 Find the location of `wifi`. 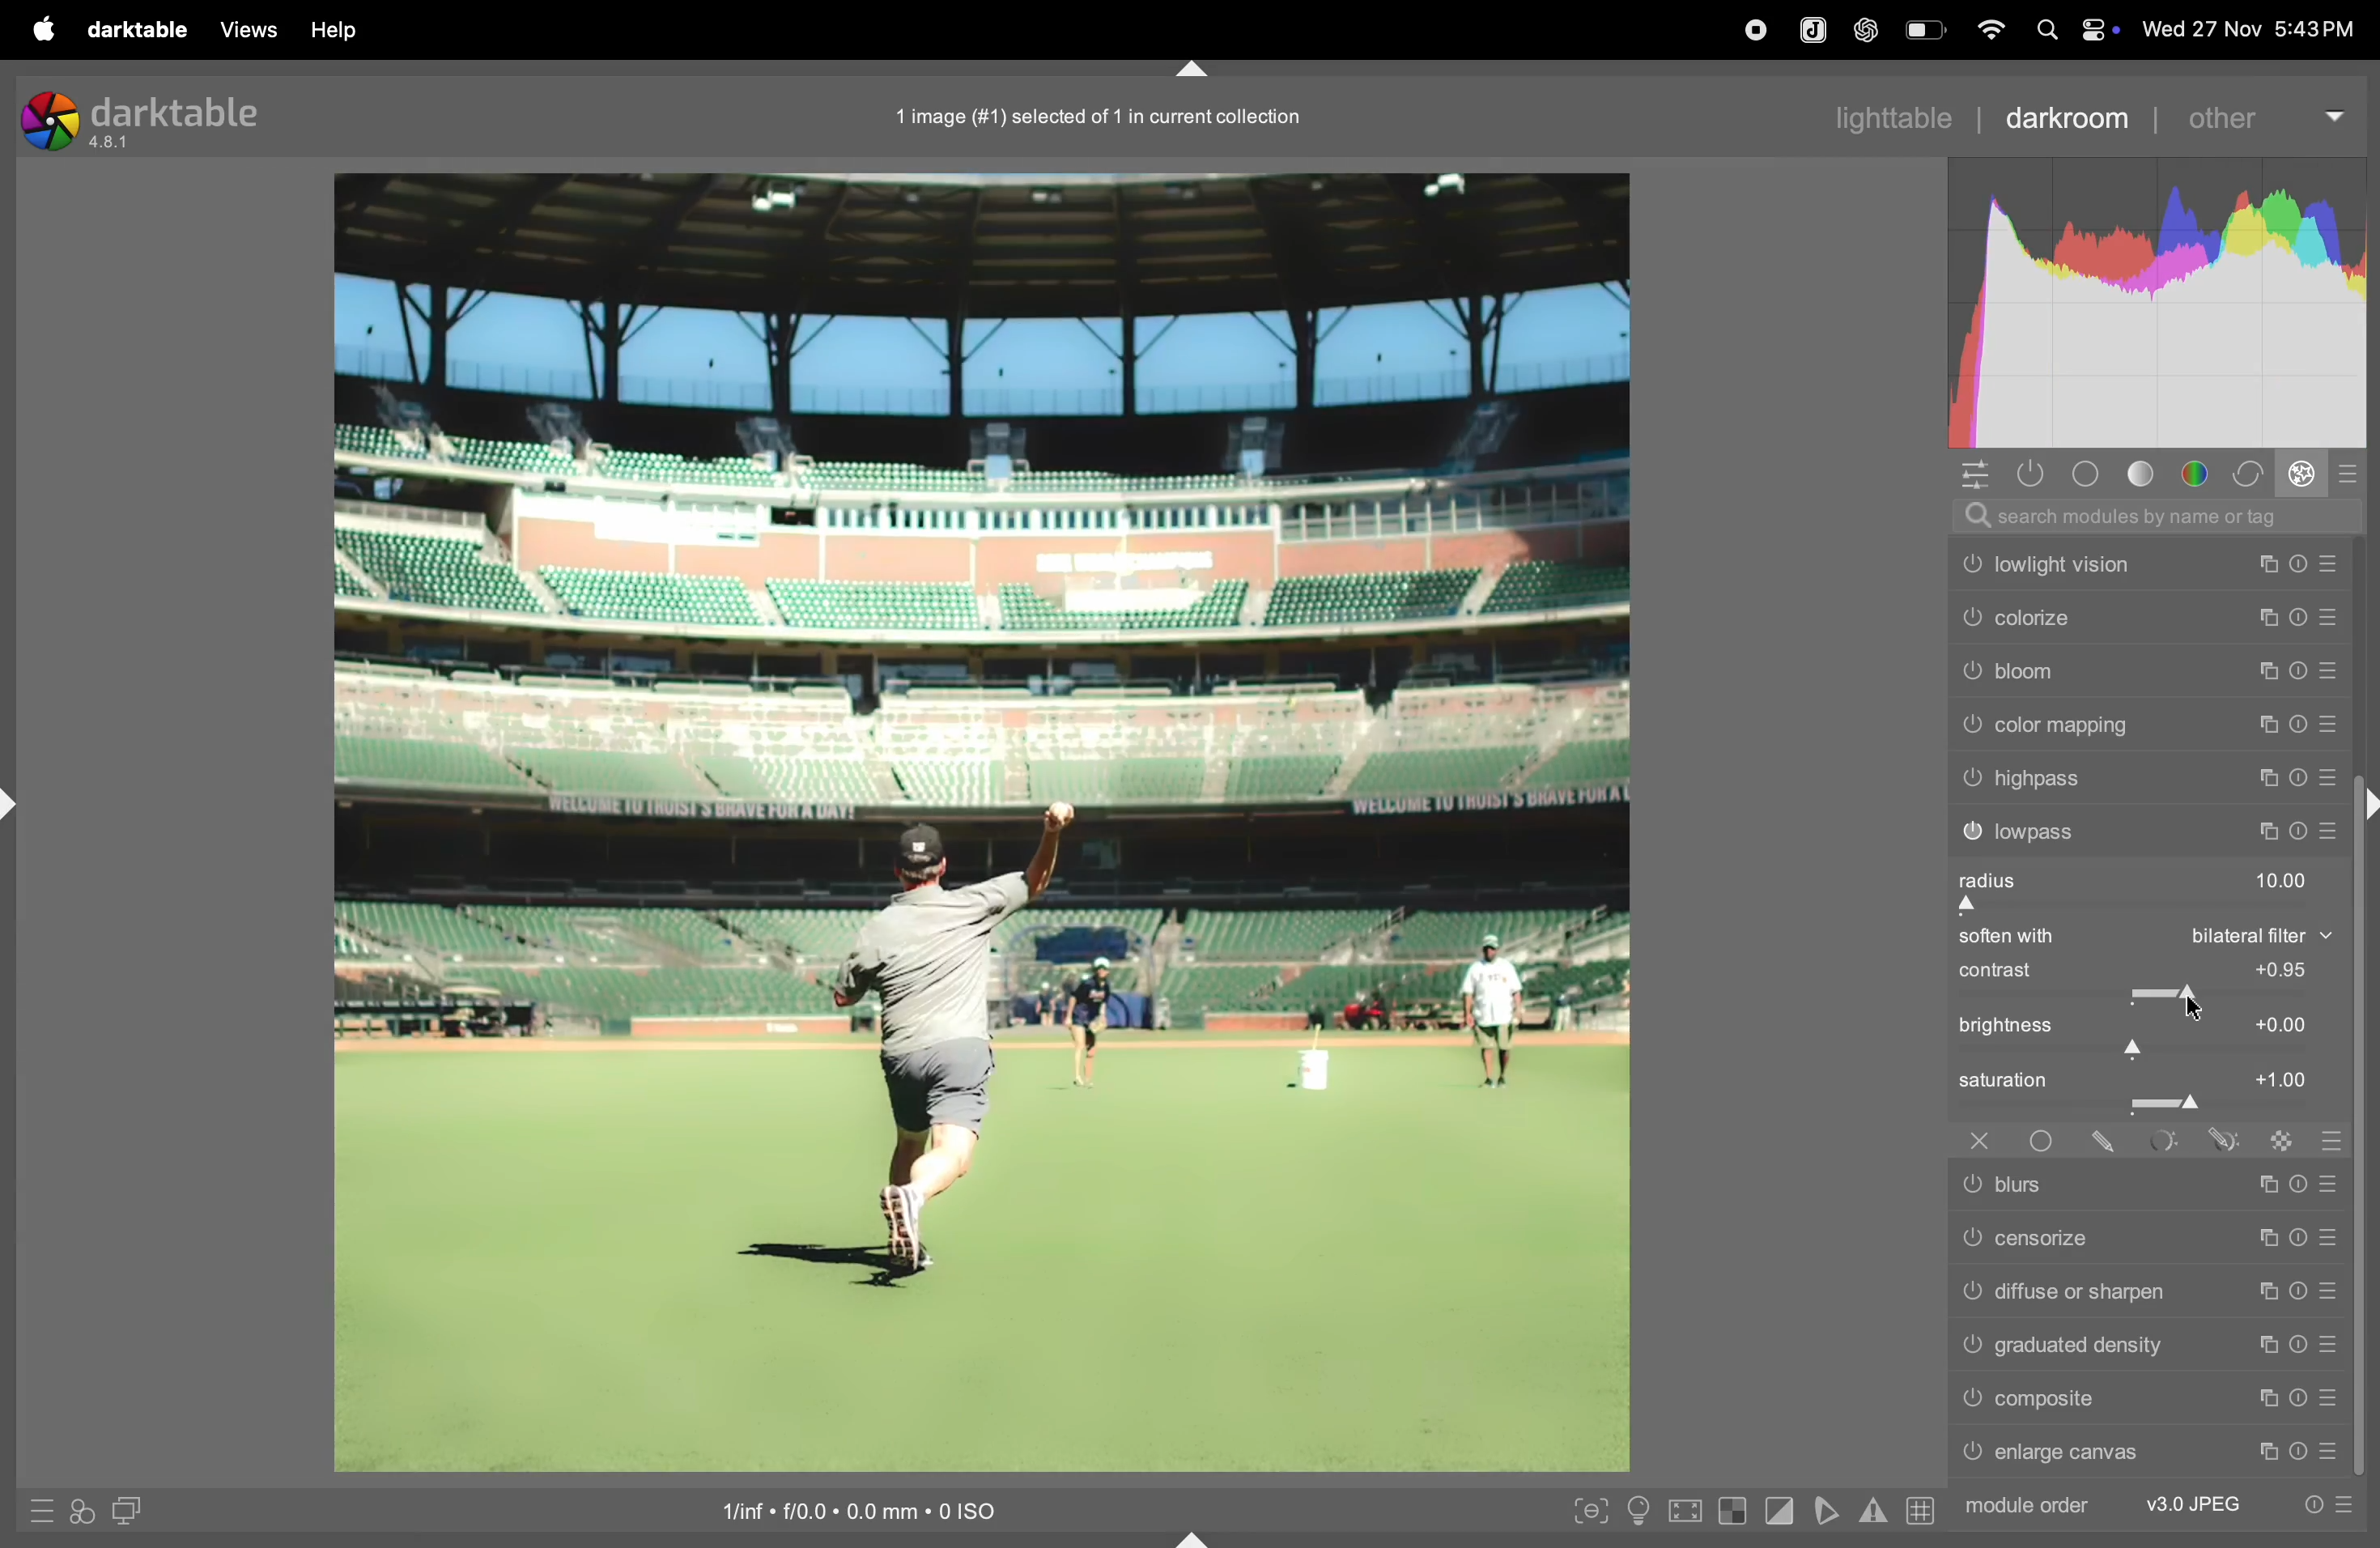

wifi is located at coordinates (1988, 29).